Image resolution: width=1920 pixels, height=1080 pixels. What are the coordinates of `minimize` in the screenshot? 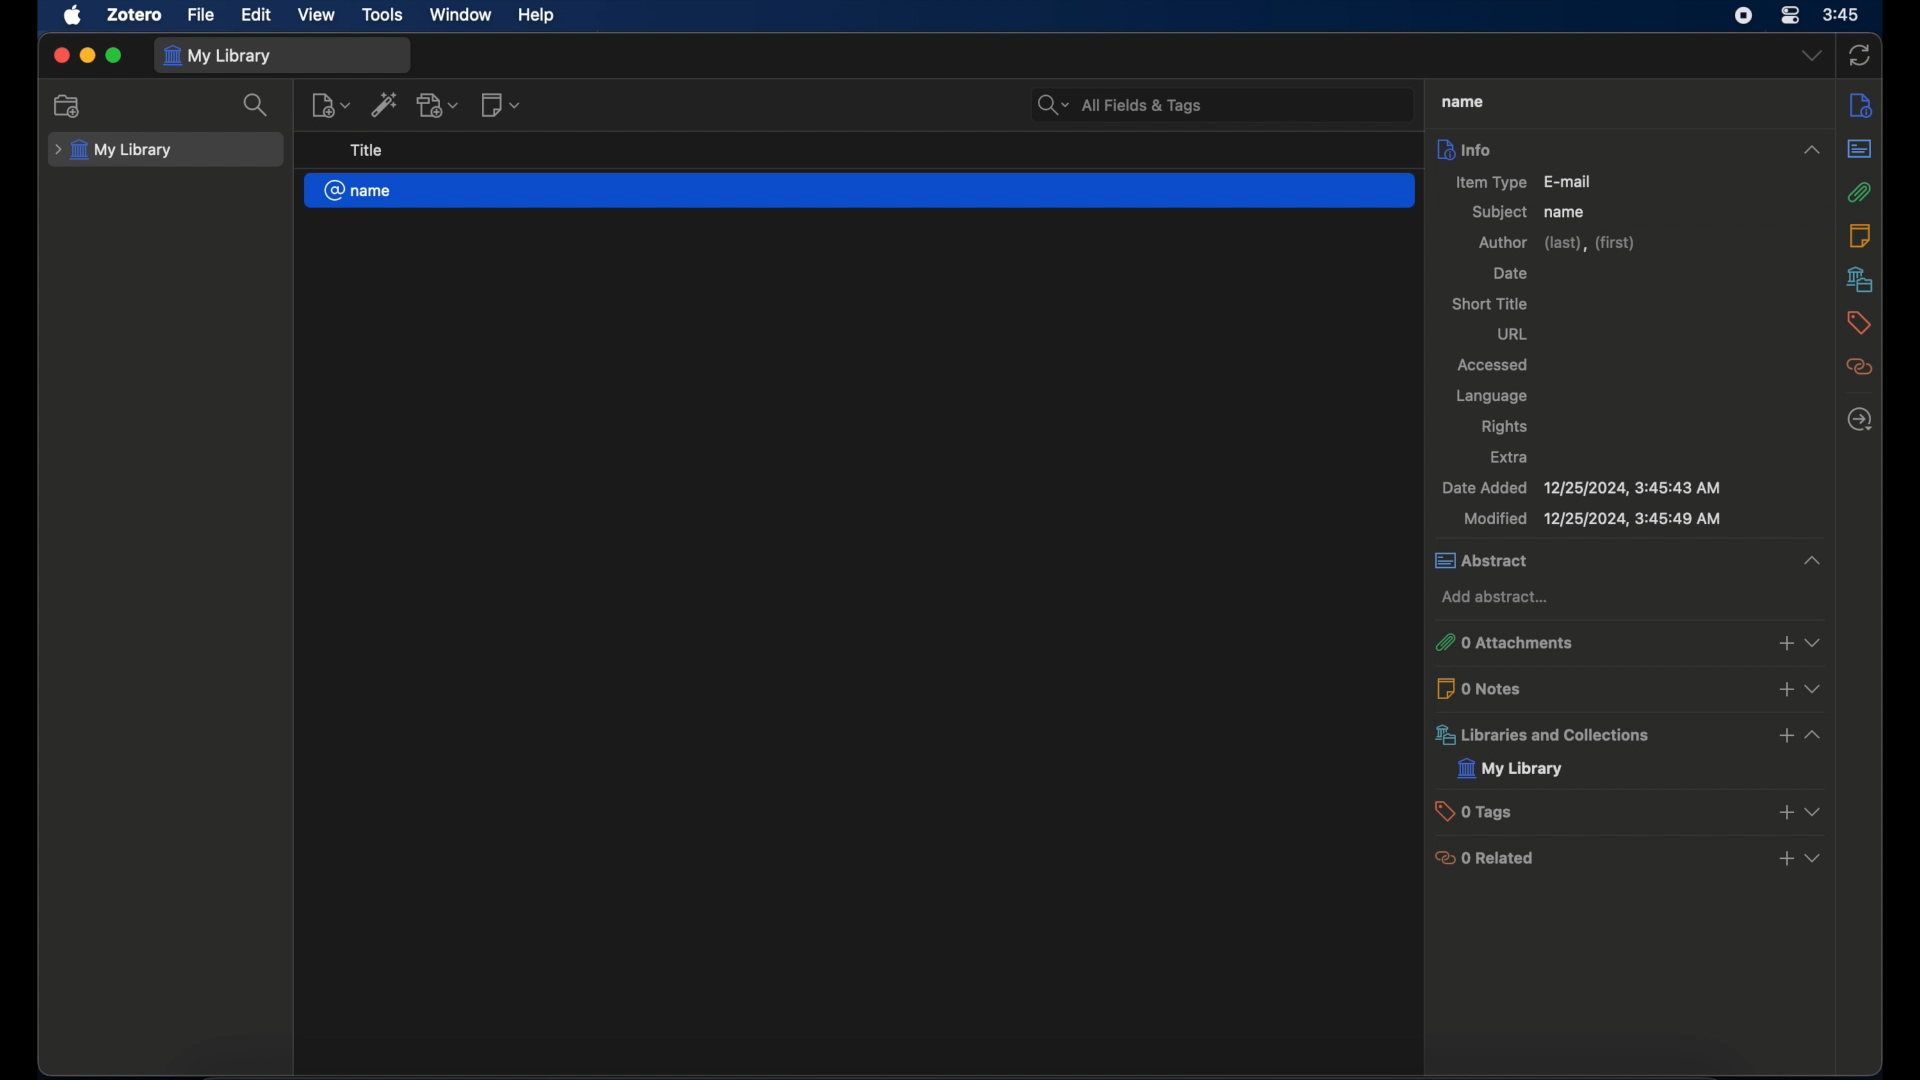 It's located at (88, 56).